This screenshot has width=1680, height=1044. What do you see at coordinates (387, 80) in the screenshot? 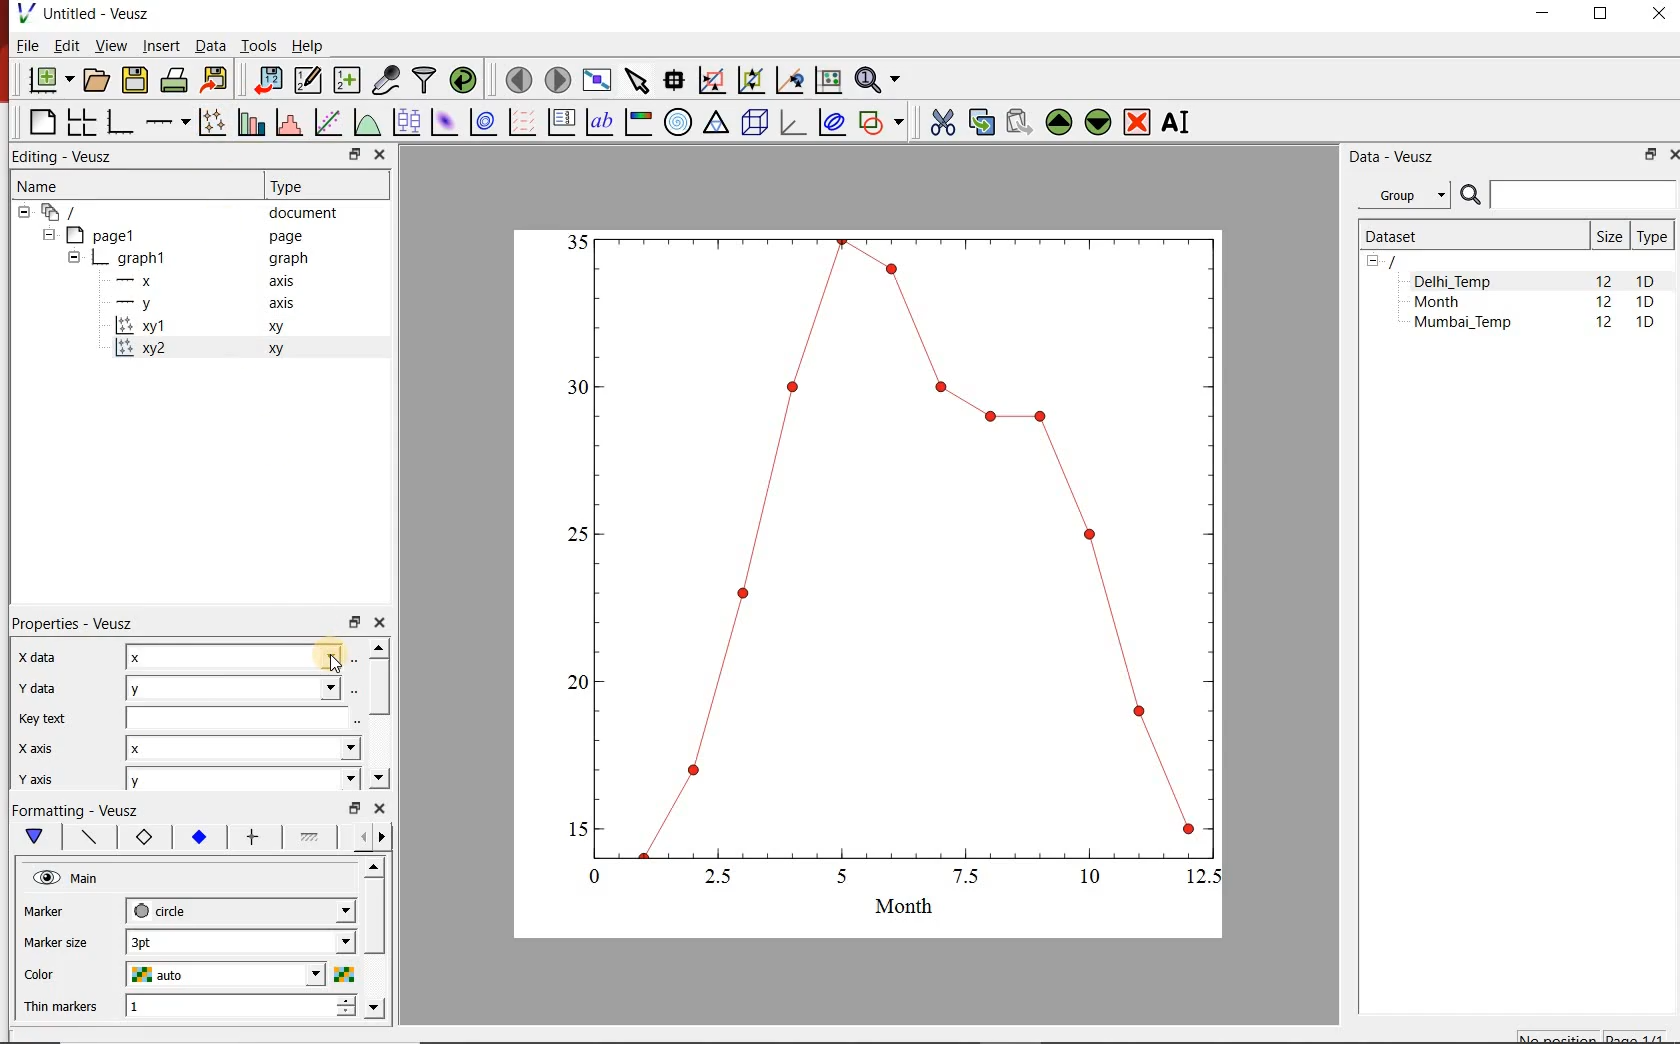
I see `capture remote data` at bounding box center [387, 80].